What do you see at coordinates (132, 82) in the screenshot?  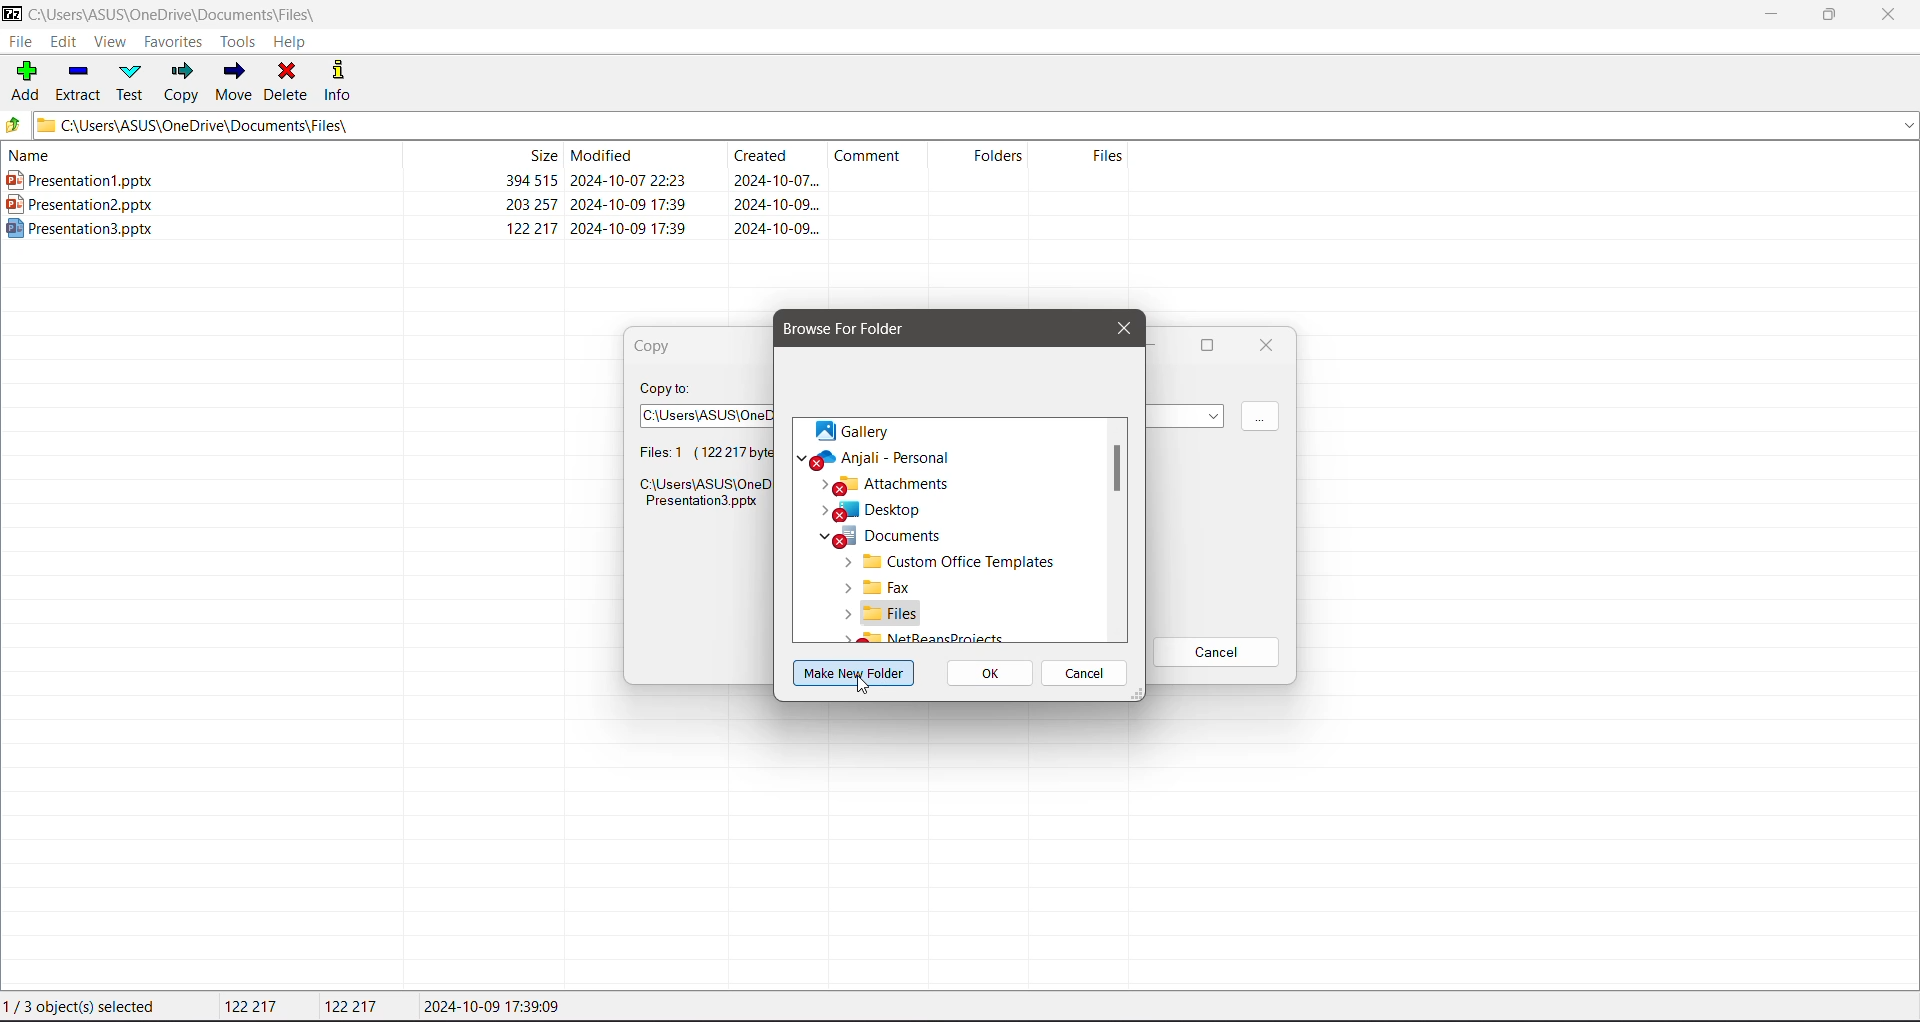 I see `Test` at bounding box center [132, 82].